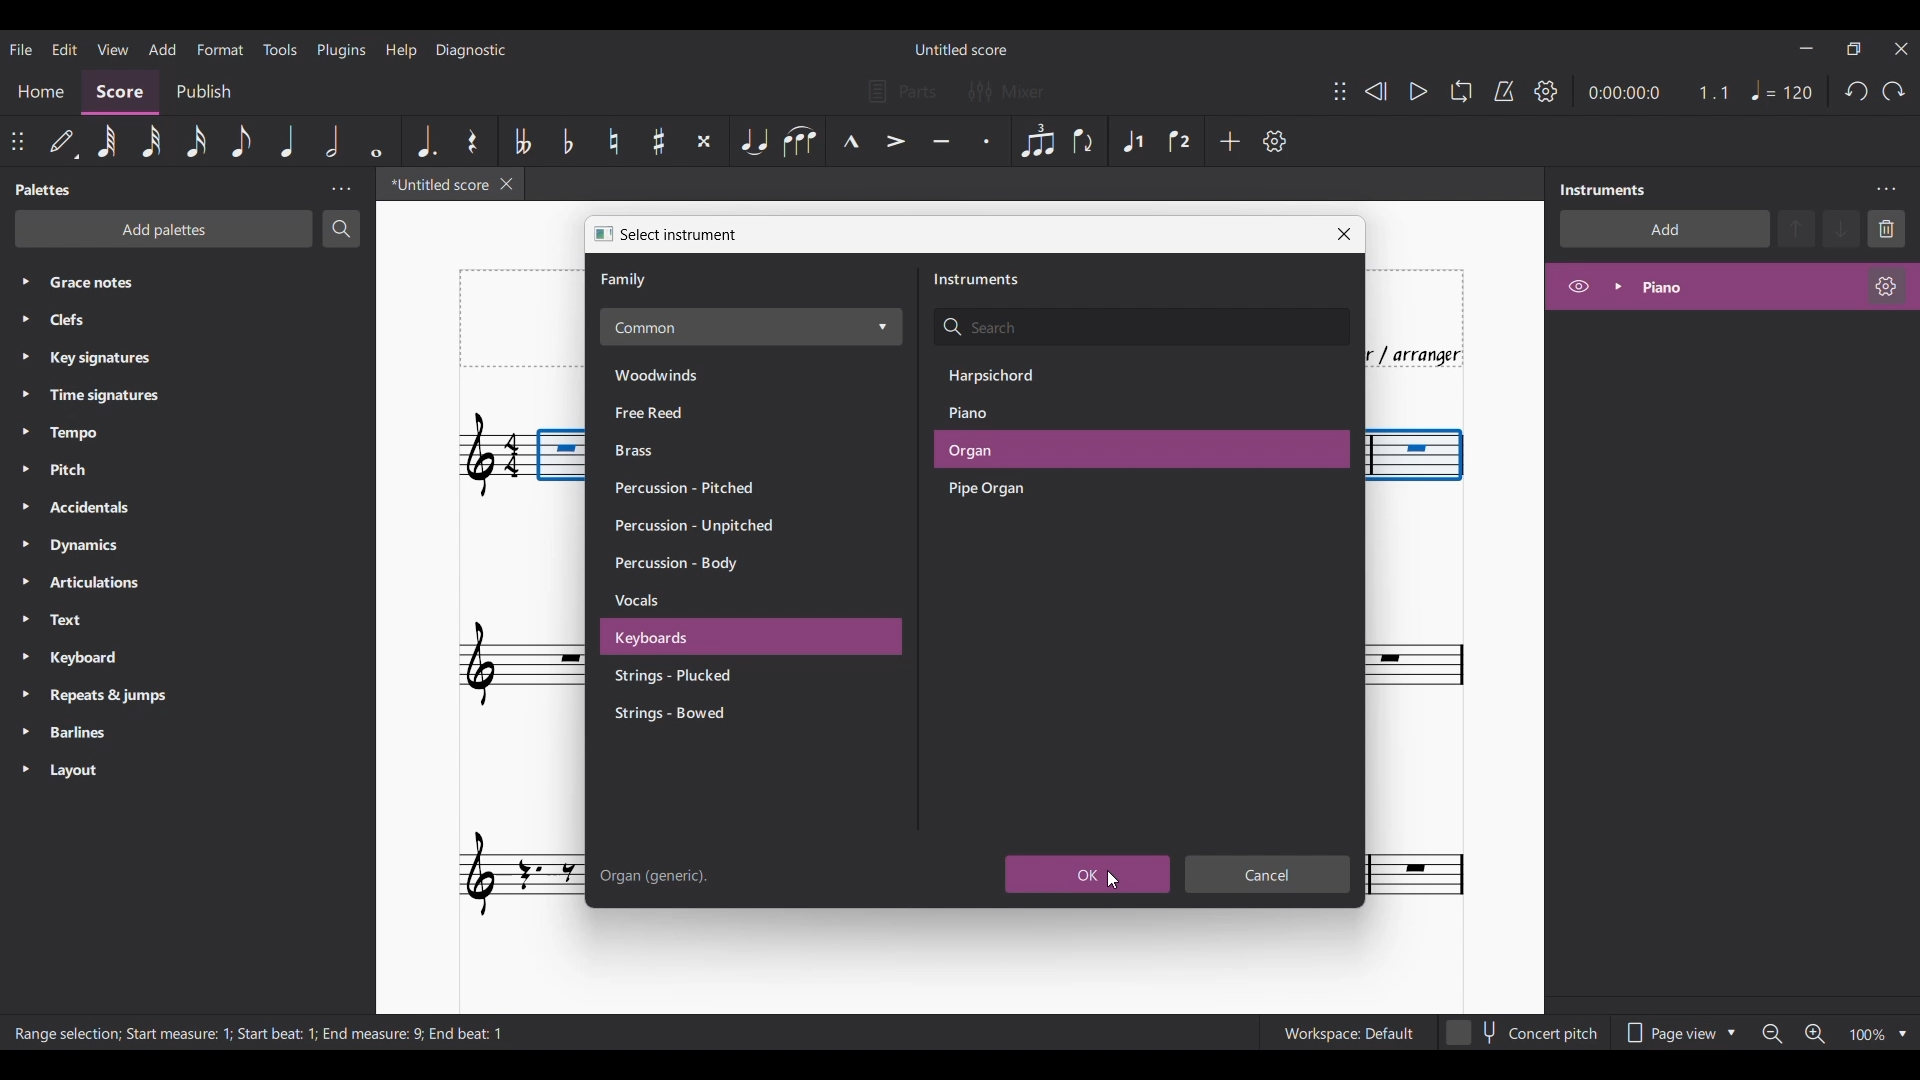  I want to click on Zoom factor, so click(1868, 1035).